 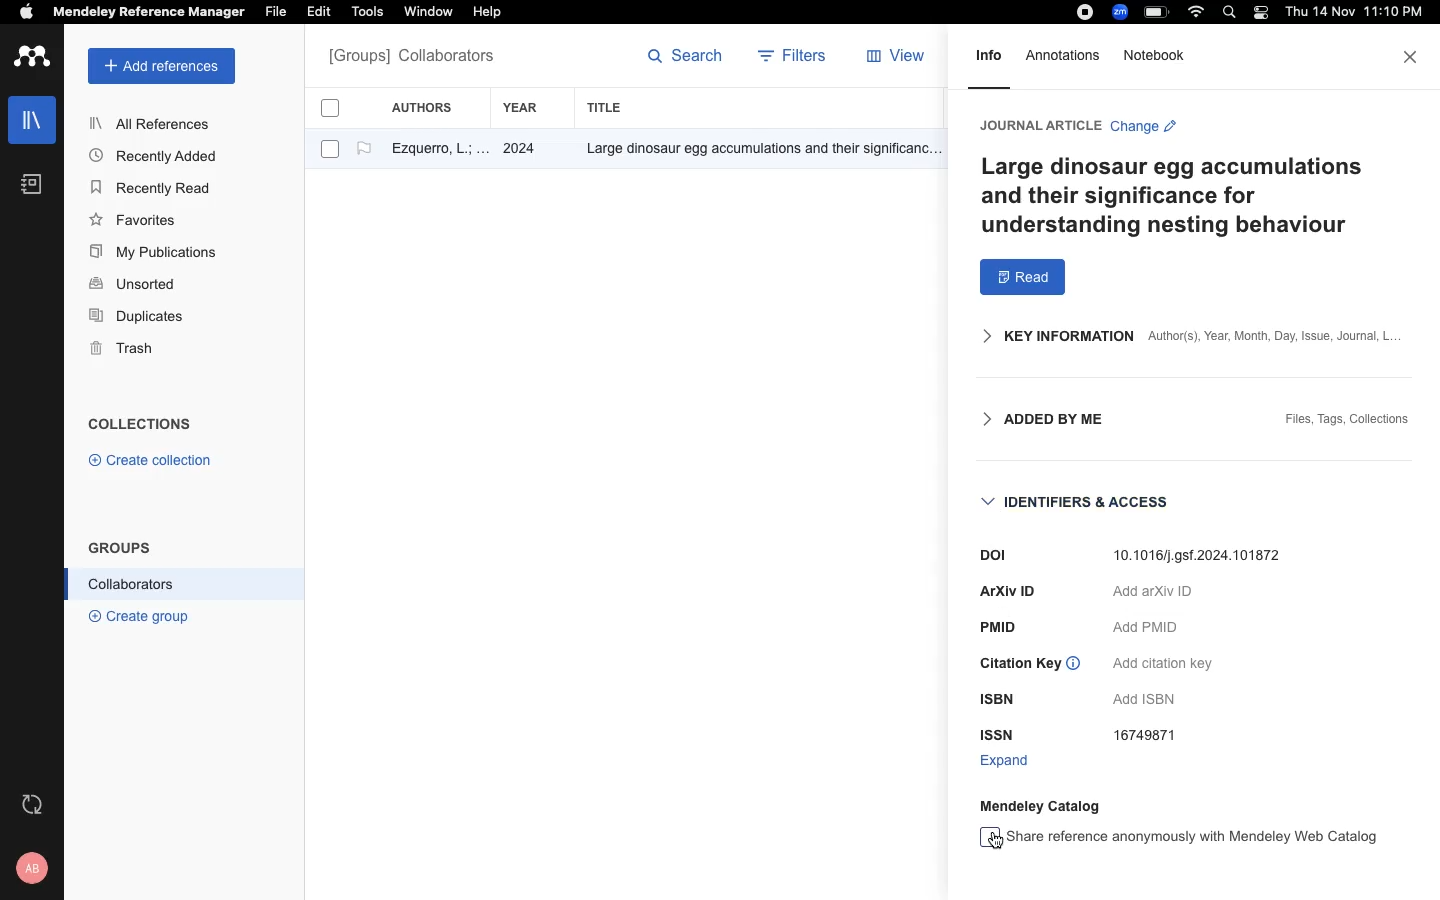 What do you see at coordinates (149, 13) in the screenshot?
I see `Mendeley Reference Manager` at bounding box center [149, 13].